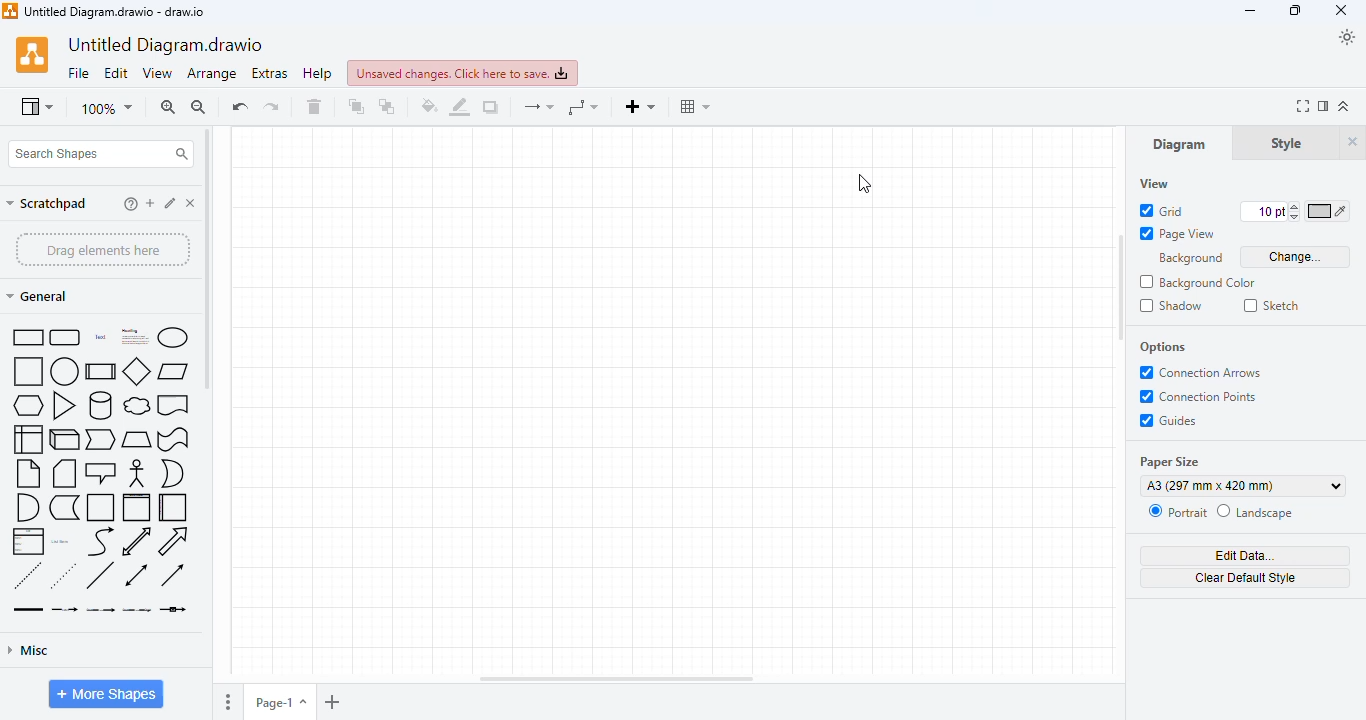 The width and height of the screenshot is (1366, 720). Describe the element at coordinates (1170, 461) in the screenshot. I see `paper size` at that location.